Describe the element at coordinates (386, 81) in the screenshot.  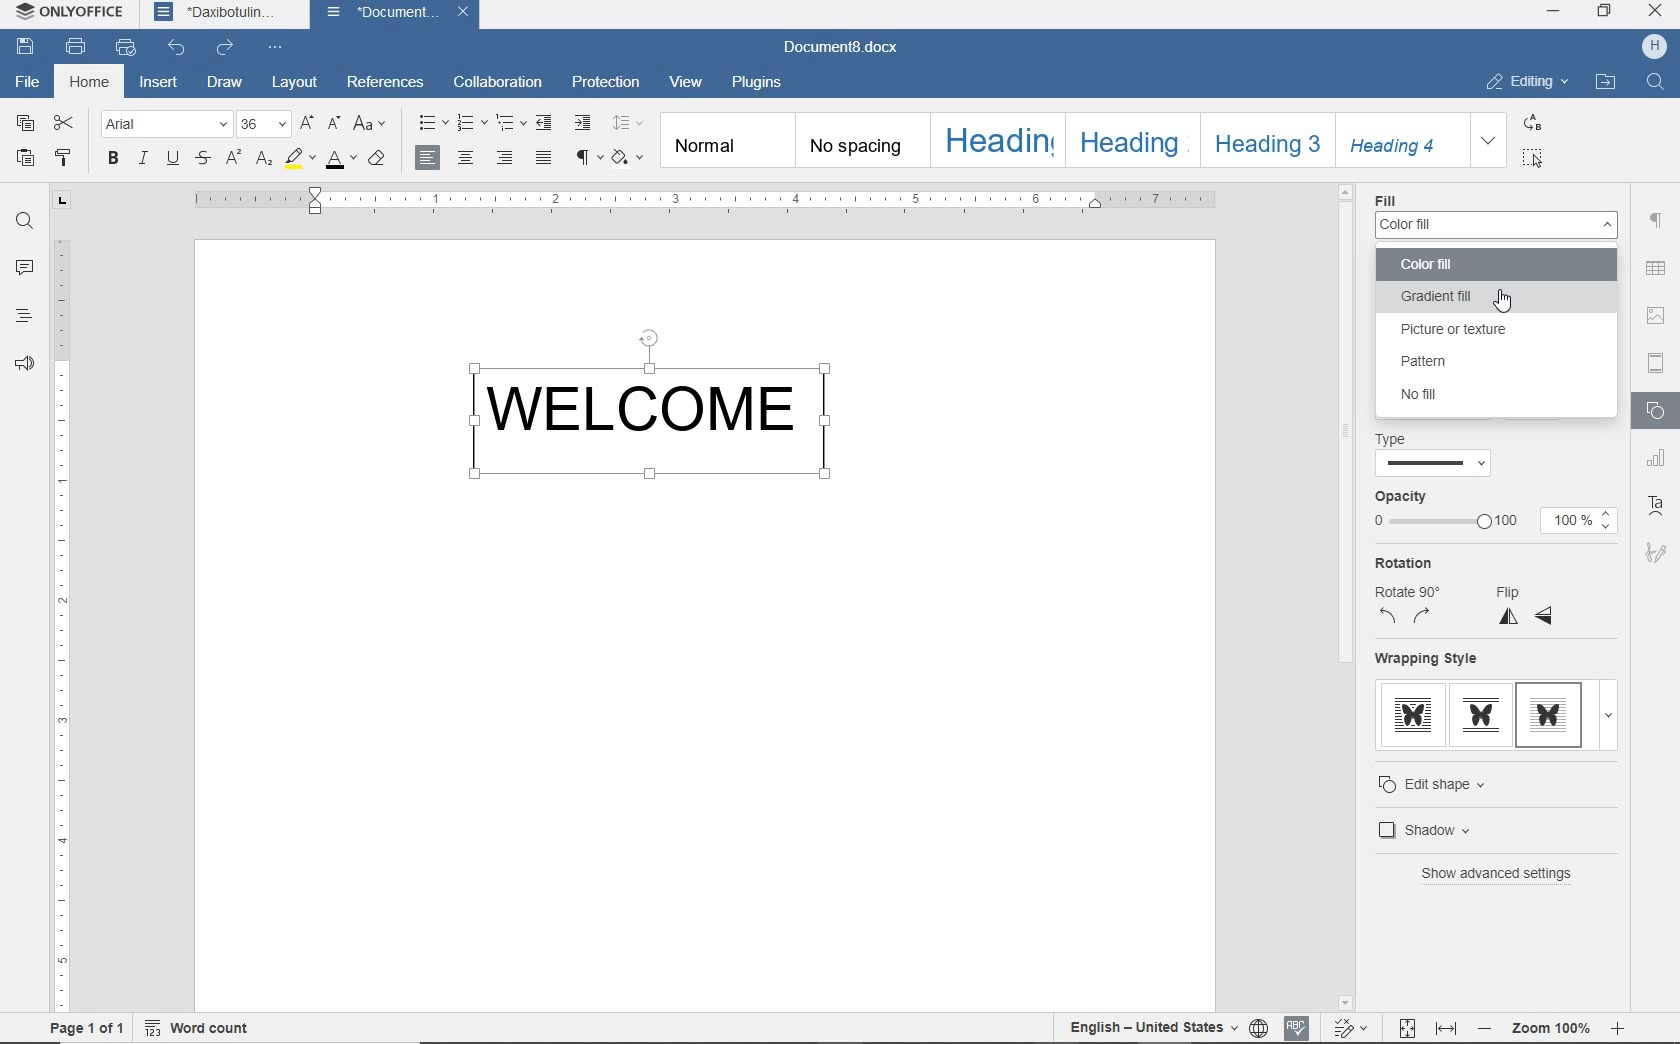
I see `REFERENCES` at that location.